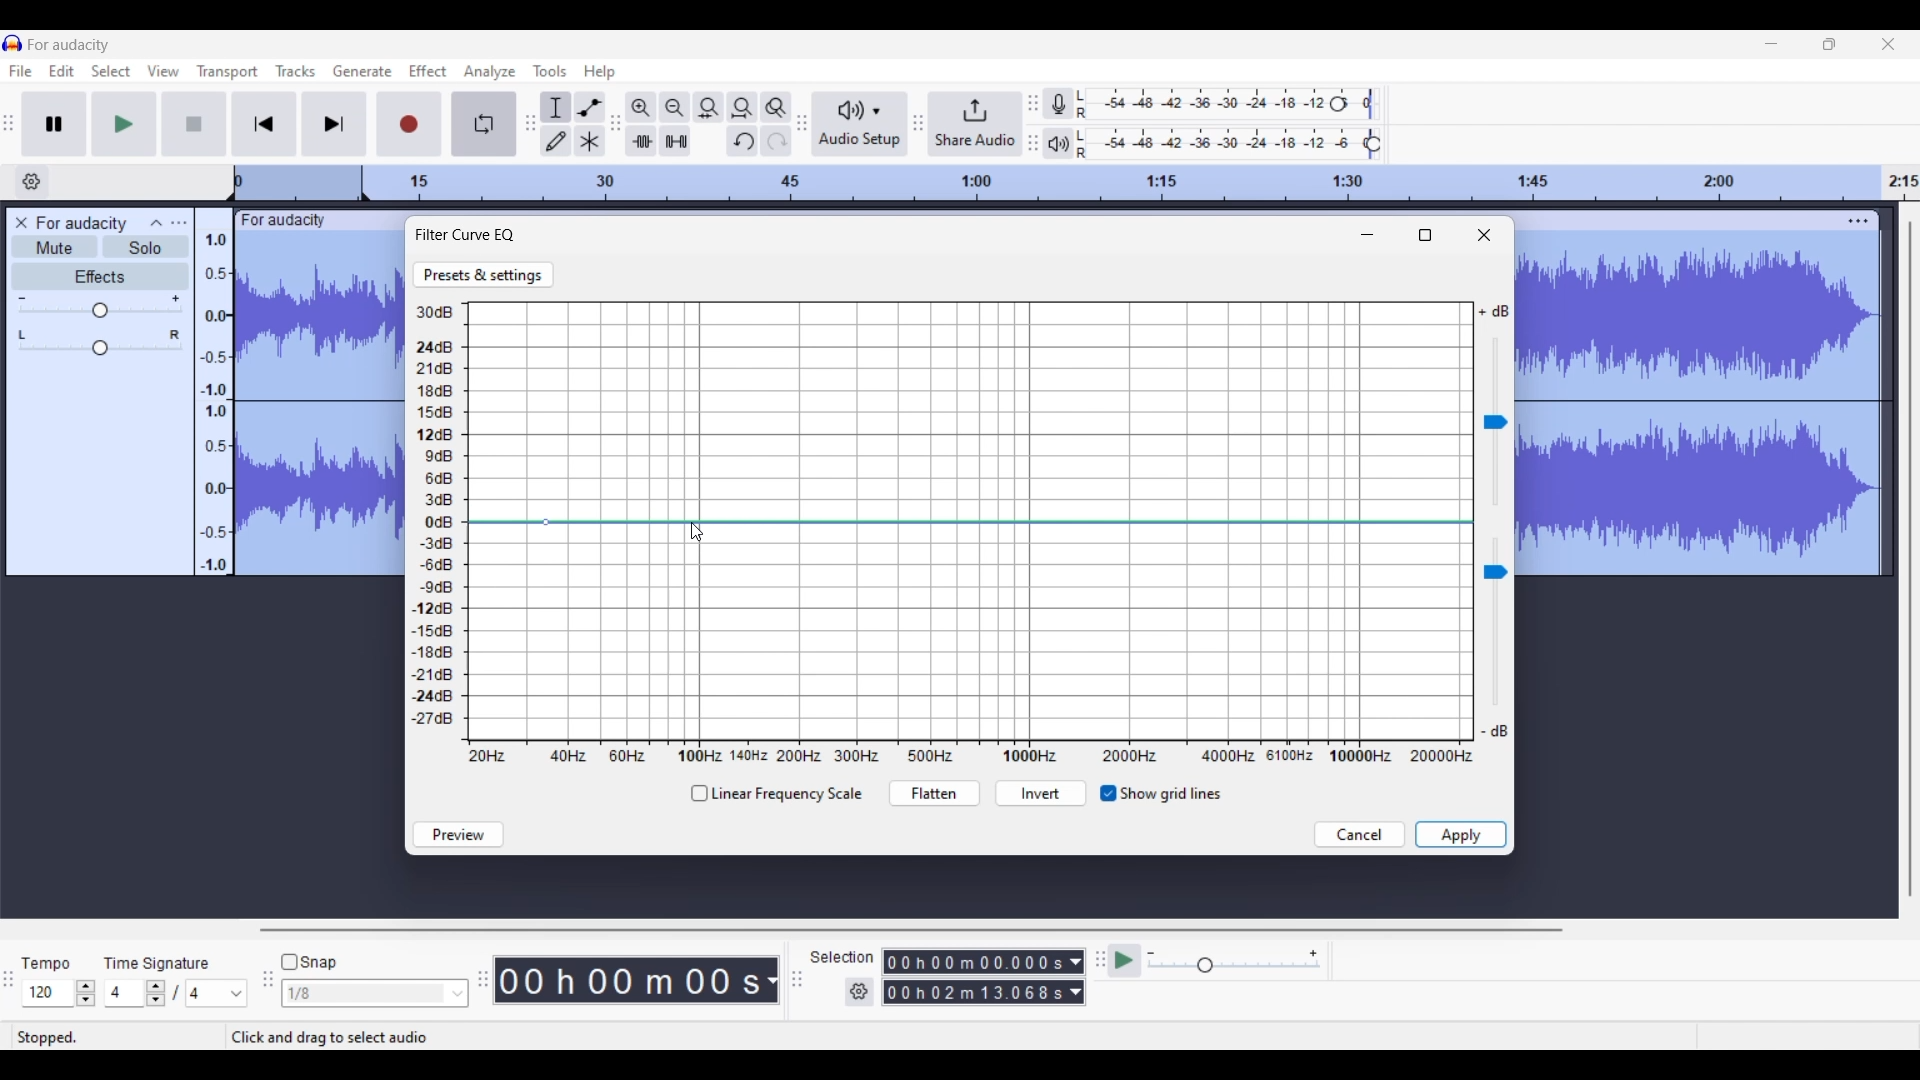  Describe the element at coordinates (1126, 961) in the screenshot. I see `Play-at-speed/Play-at-speed once` at that location.